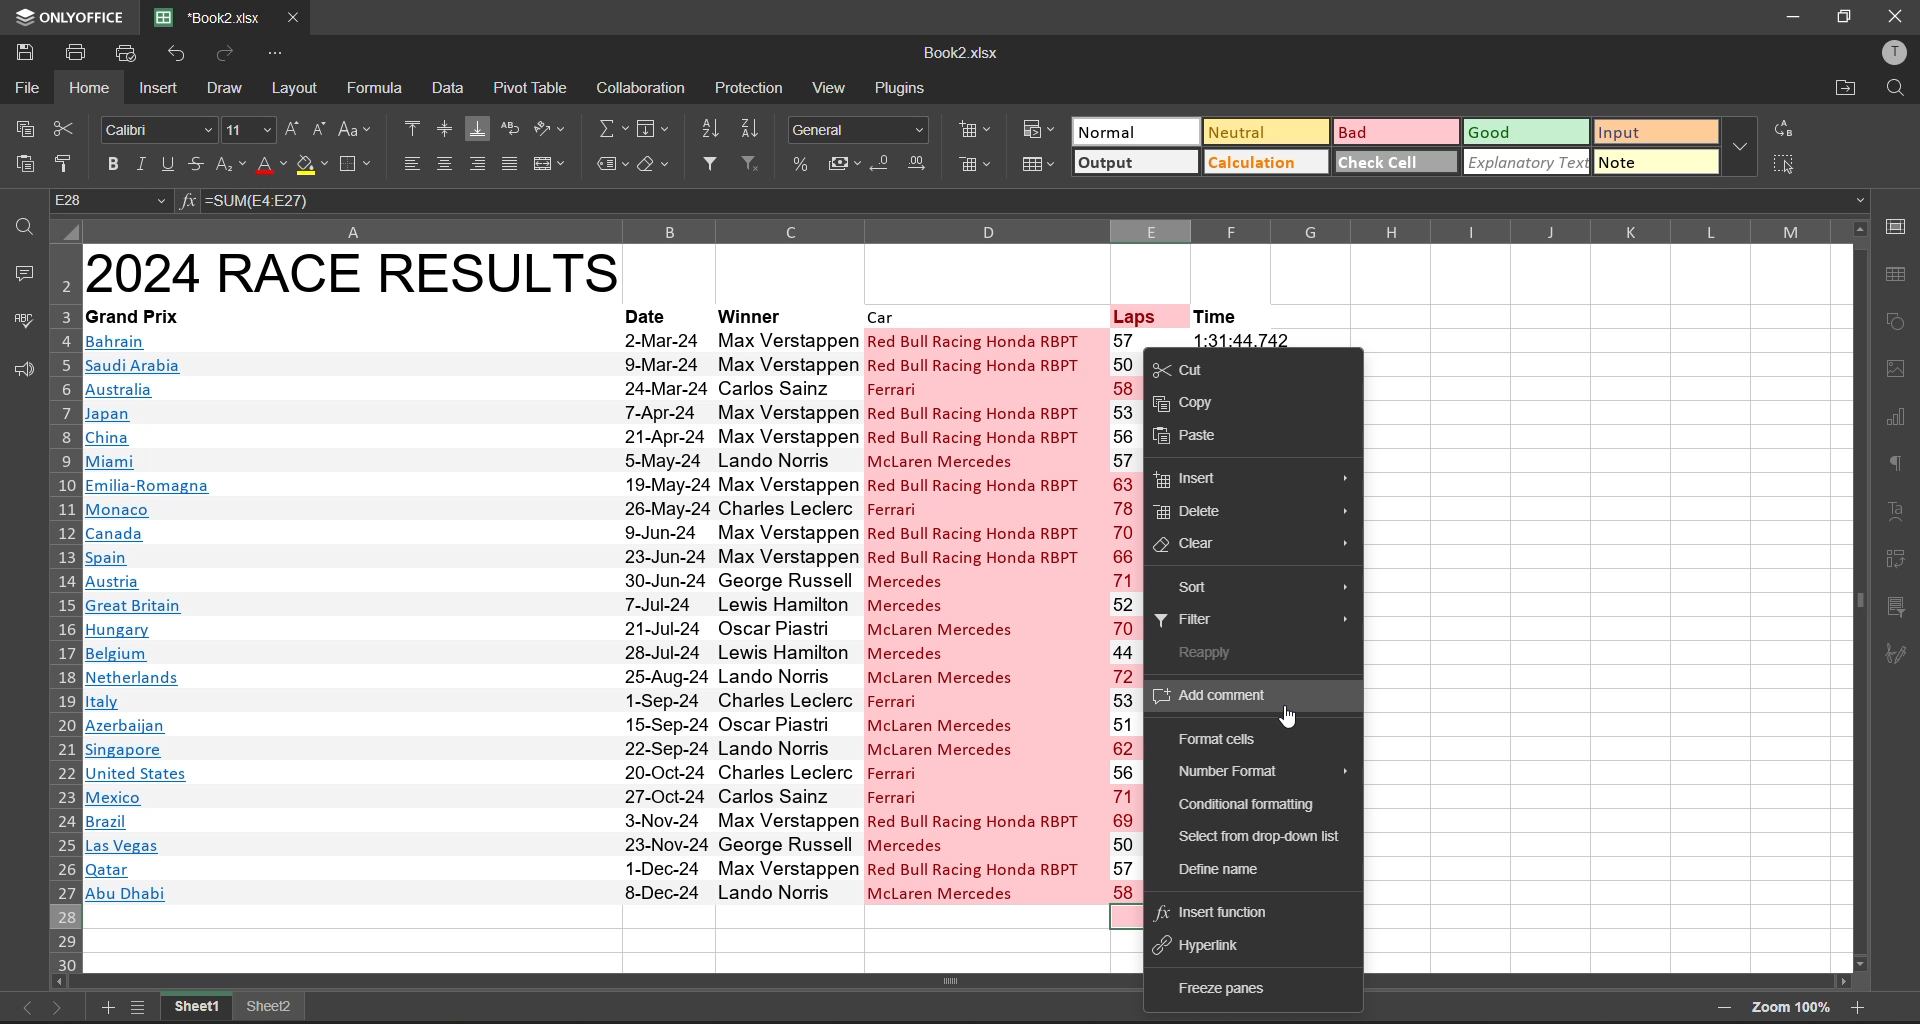 The width and height of the screenshot is (1920, 1024). Describe the element at coordinates (1863, 595) in the screenshot. I see `scroll bar` at that location.